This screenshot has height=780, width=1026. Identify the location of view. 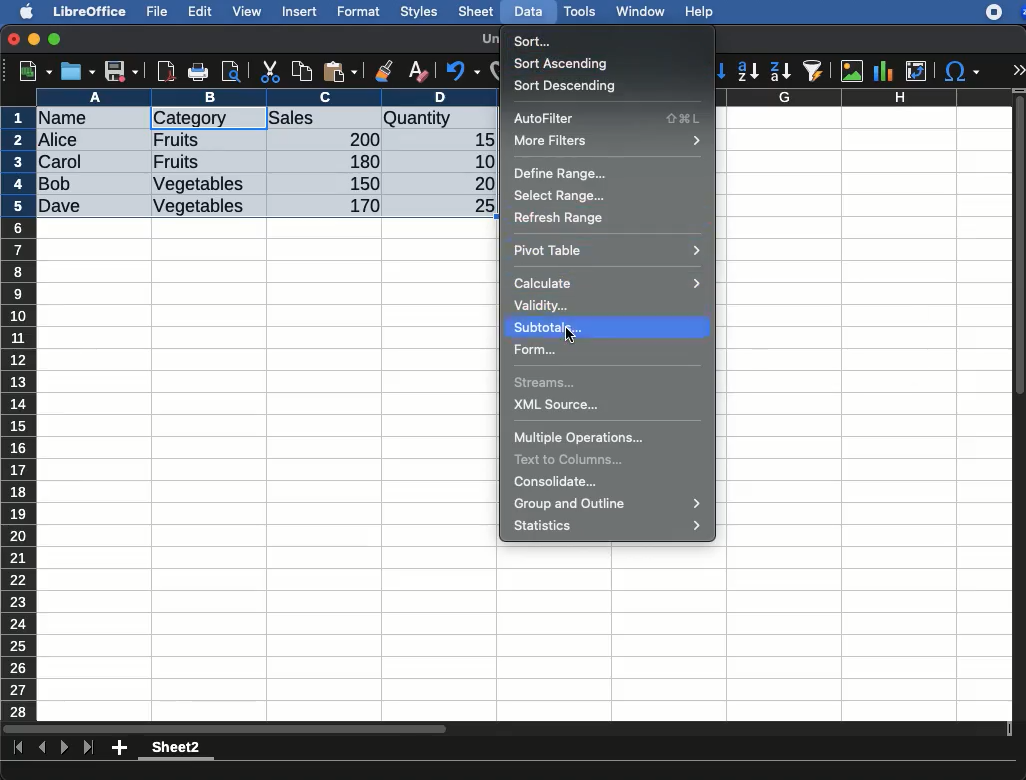
(247, 11).